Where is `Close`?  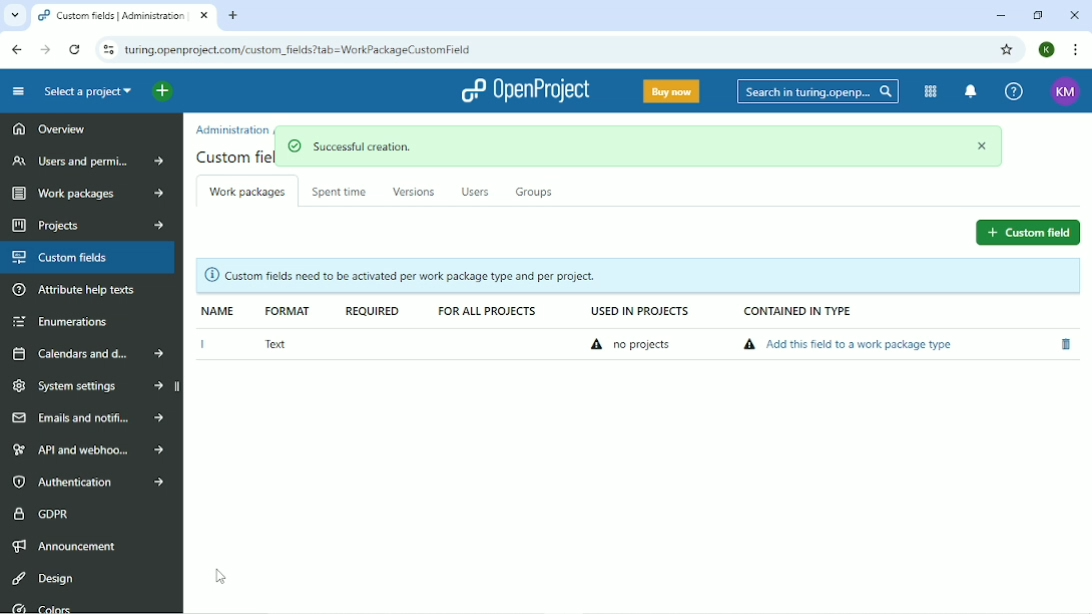 Close is located at coordinates (1075, 15).